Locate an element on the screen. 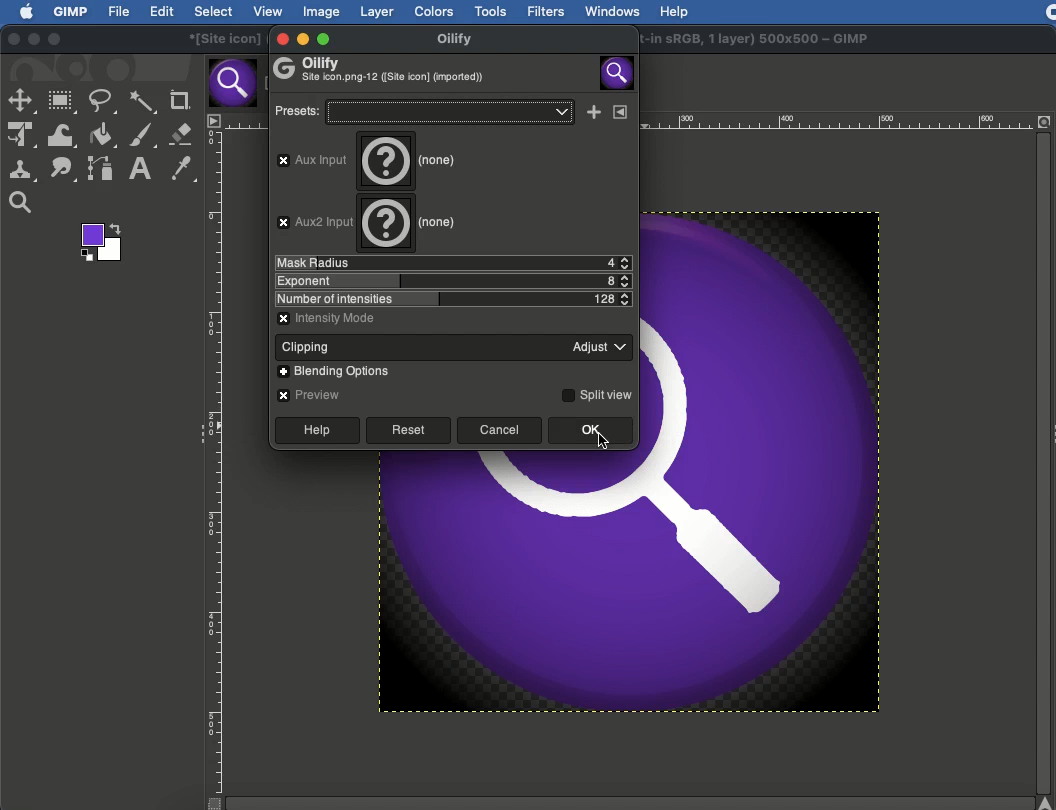 This screenshot has width=1056, height=810. Tools is located at coordinates (491, 12).